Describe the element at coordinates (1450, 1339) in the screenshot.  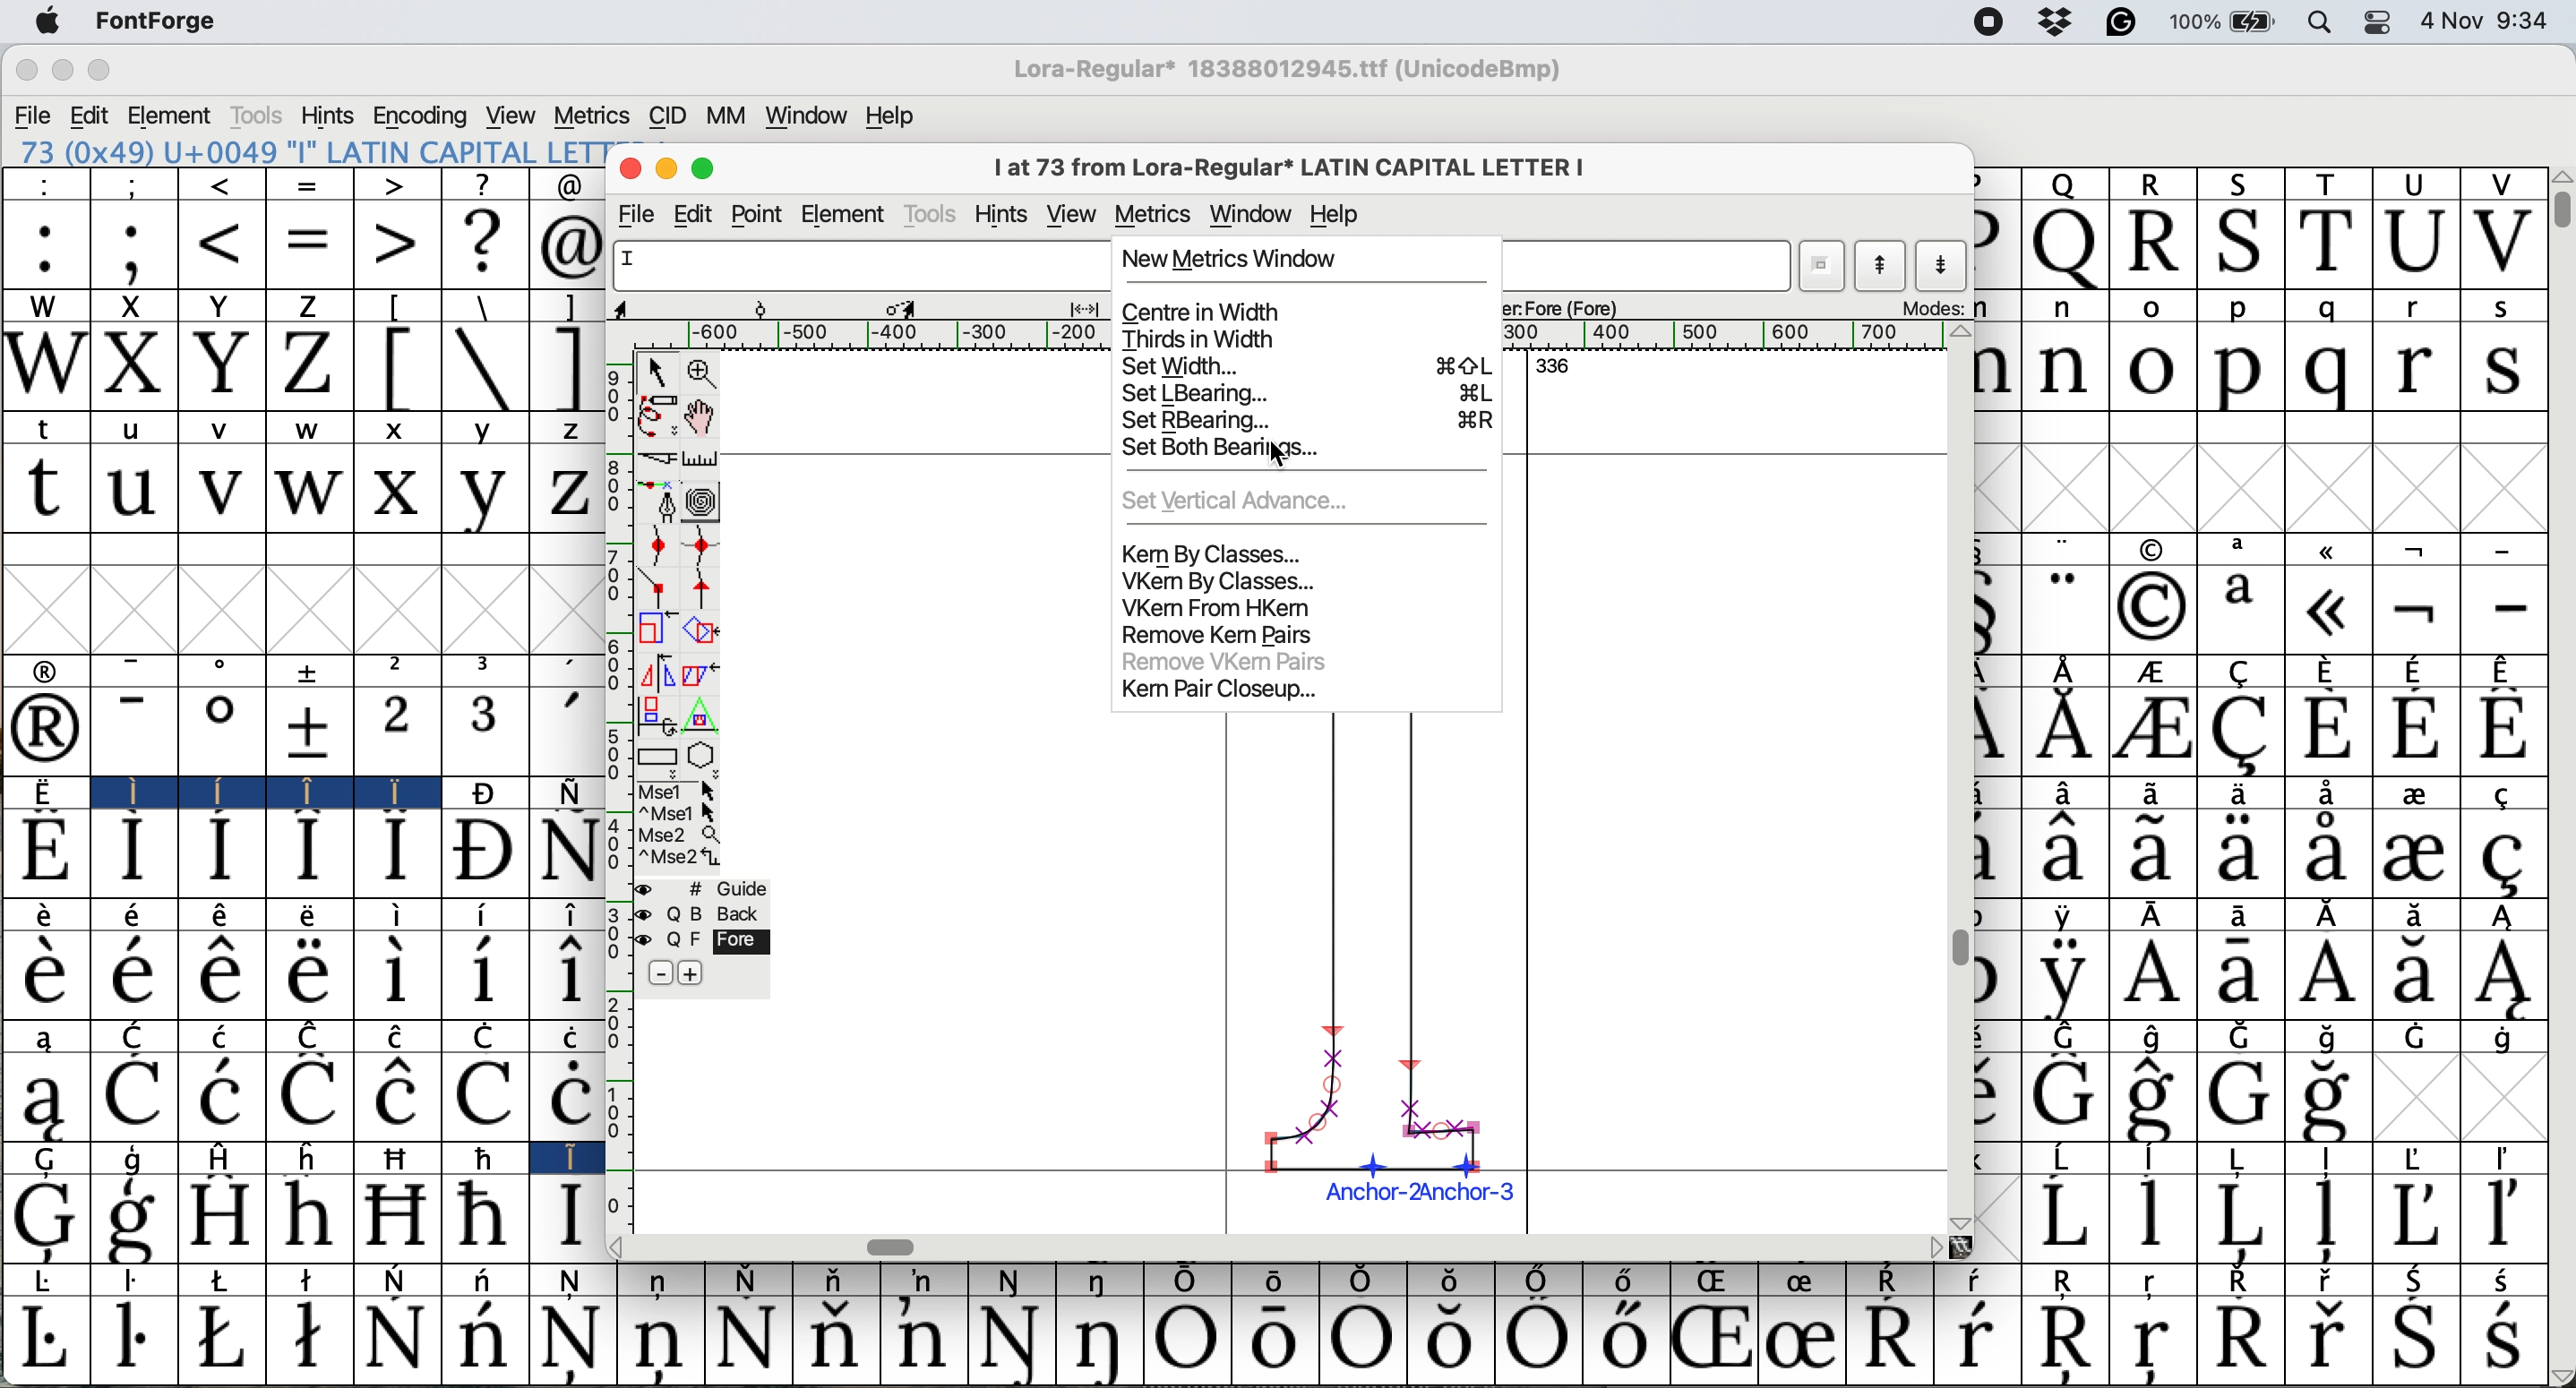
I see `Symbol` at that location.